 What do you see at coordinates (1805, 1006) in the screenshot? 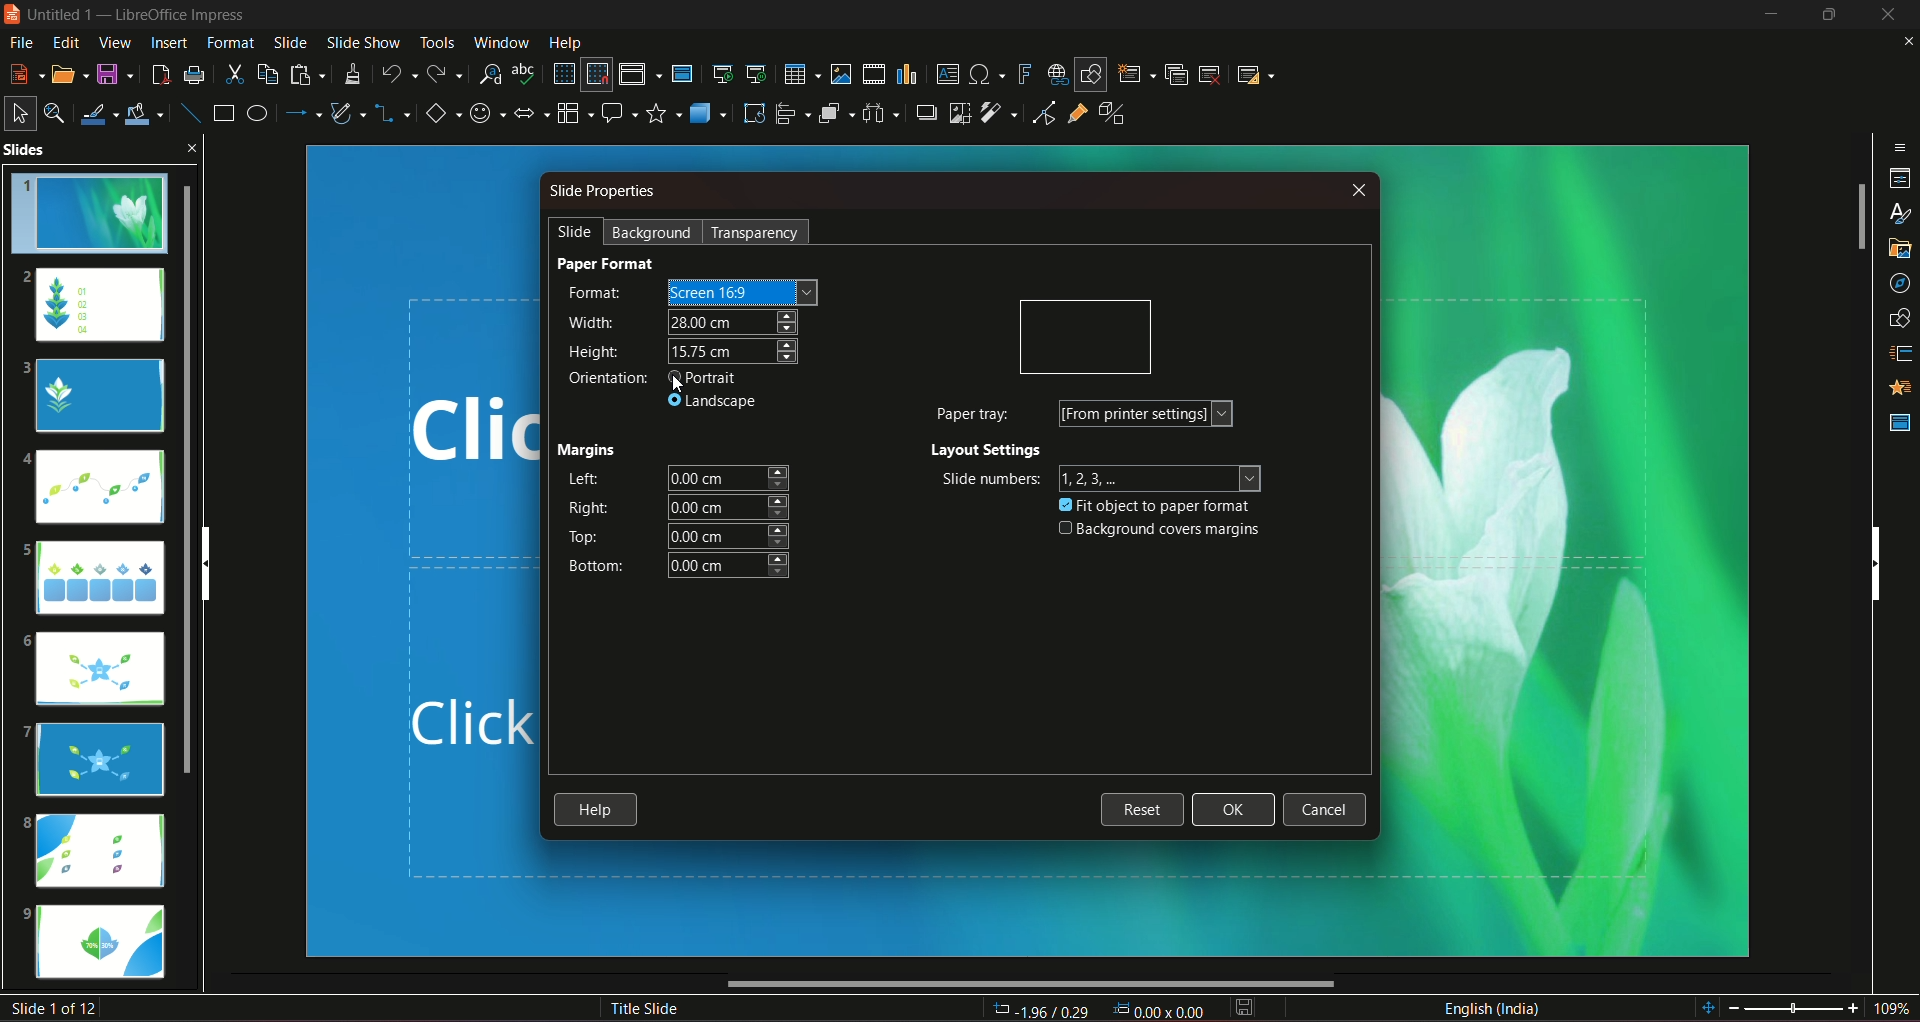
I see `zoom` at bounding box center [1805, 1006].